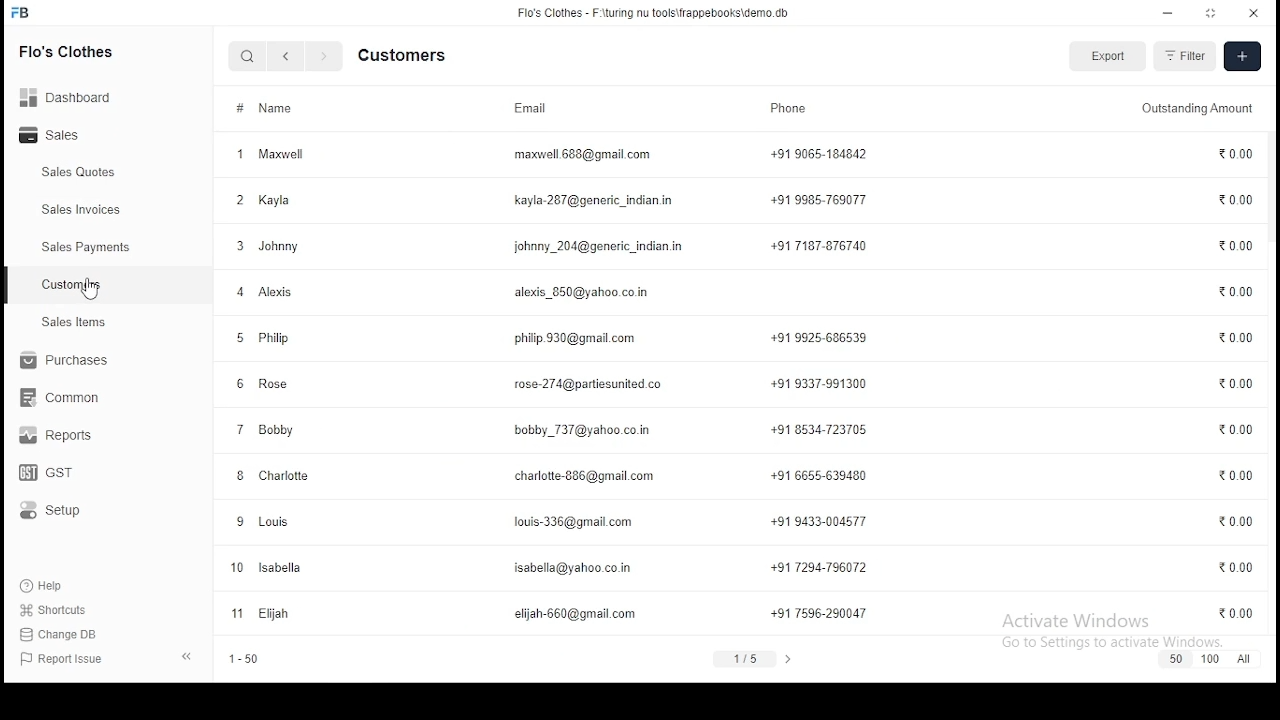 This screenshot has height=720, width=1280. What do you see at coordinates (590, 478) in the screenshot?
I see `charlotte-886@gmail.com` at bounding box center [590, 478].